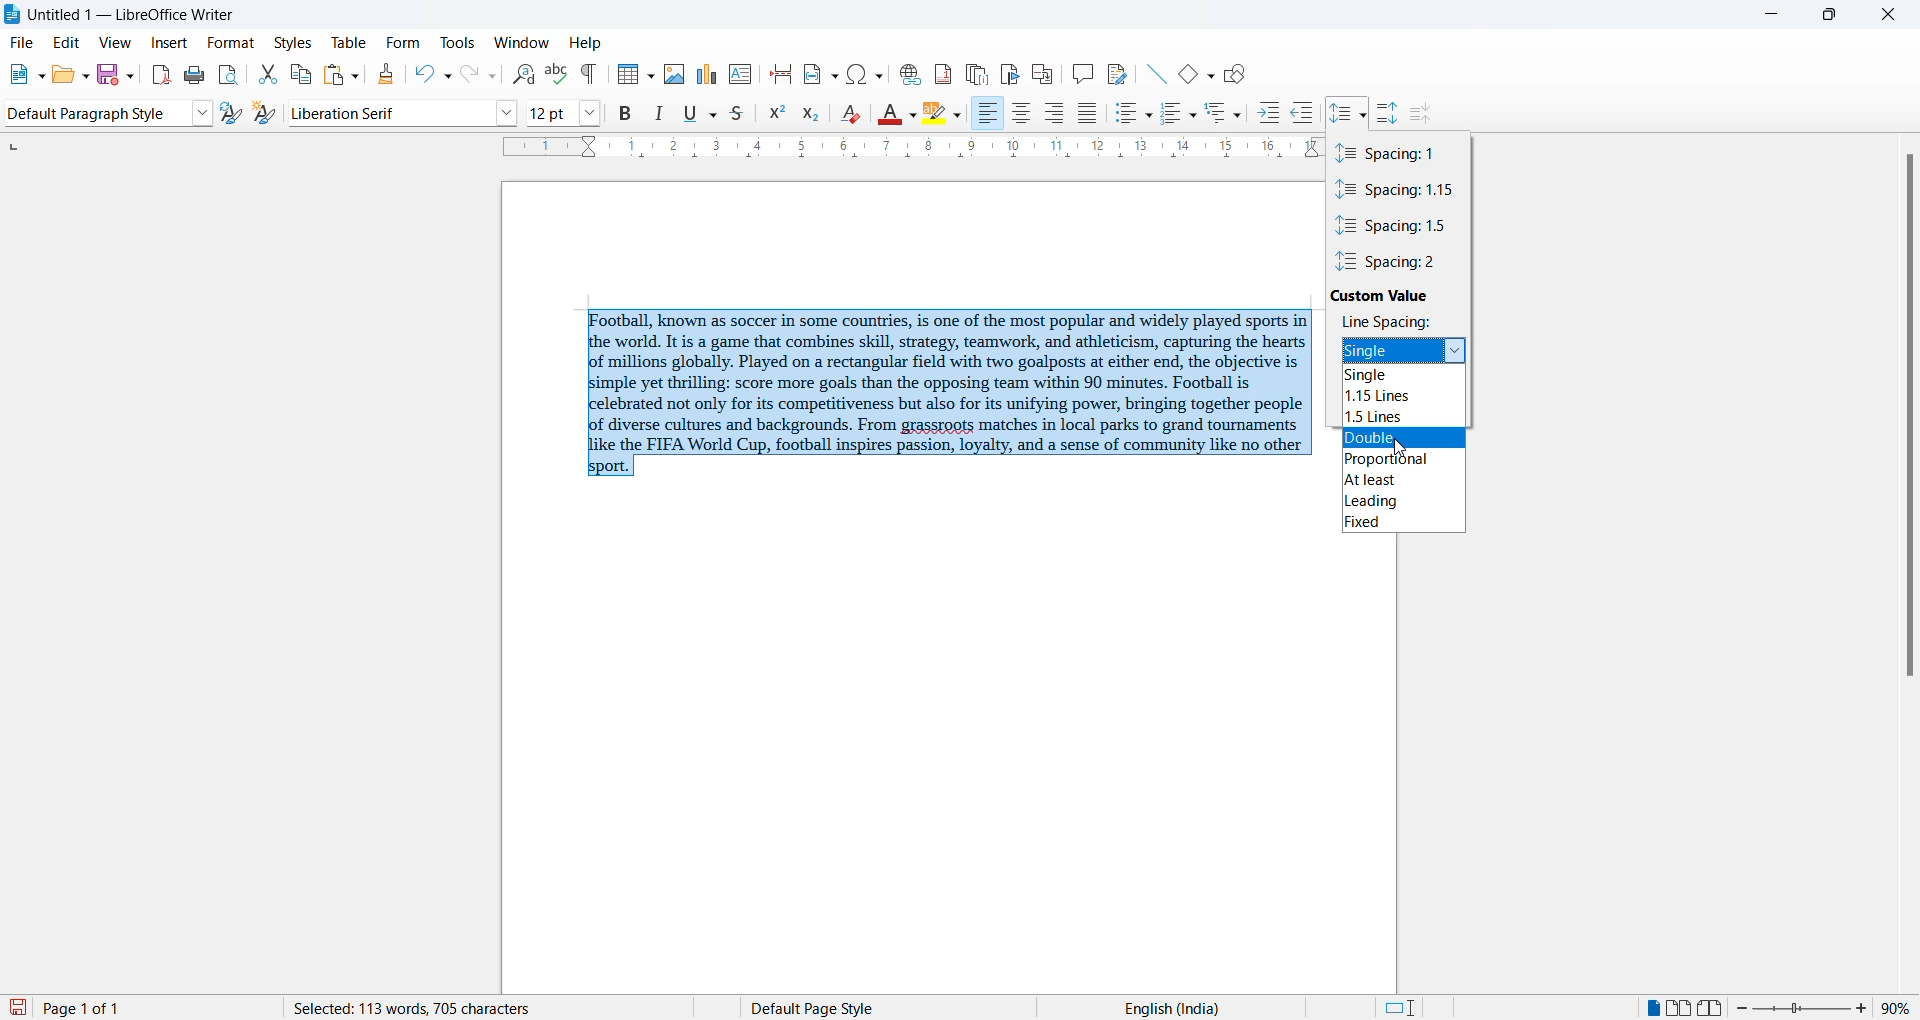 This screenshot has width=1920, height=1020. I want to click on insert text, so click(741, 74).